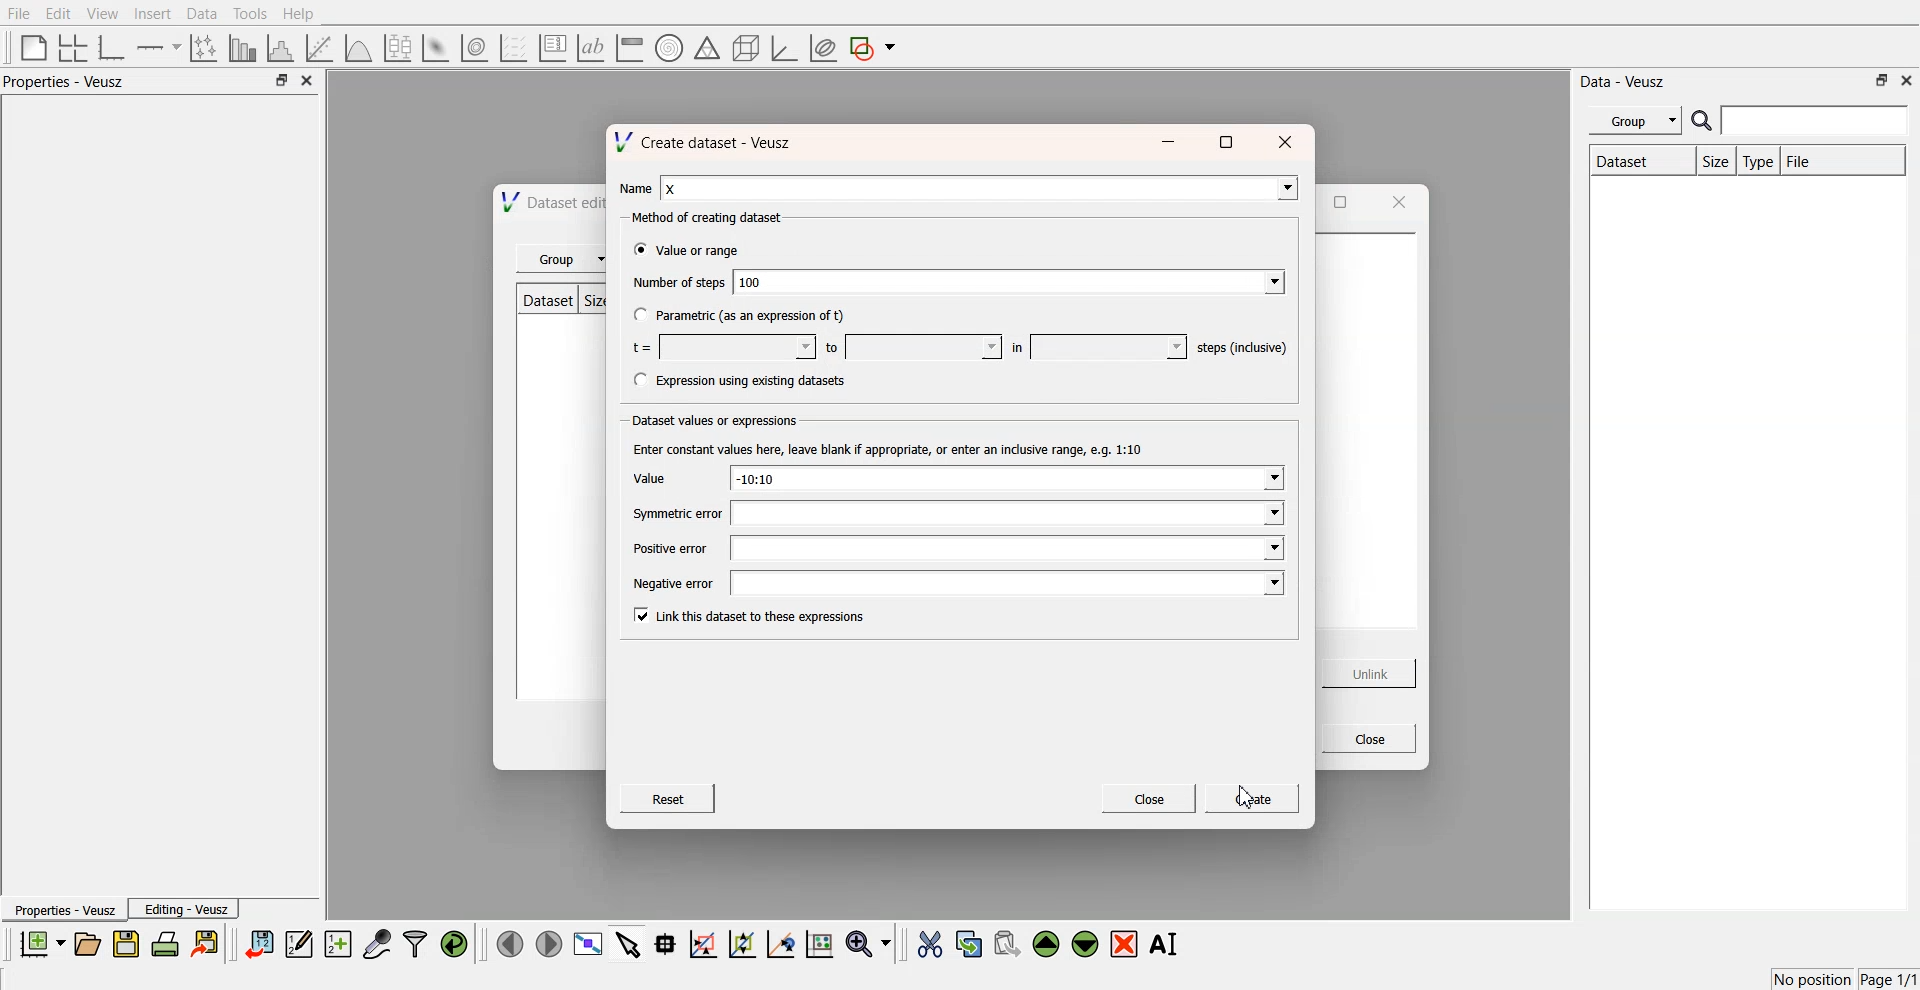 The image size is (1920, 990). I want to click on Insert, so click(150, 14).